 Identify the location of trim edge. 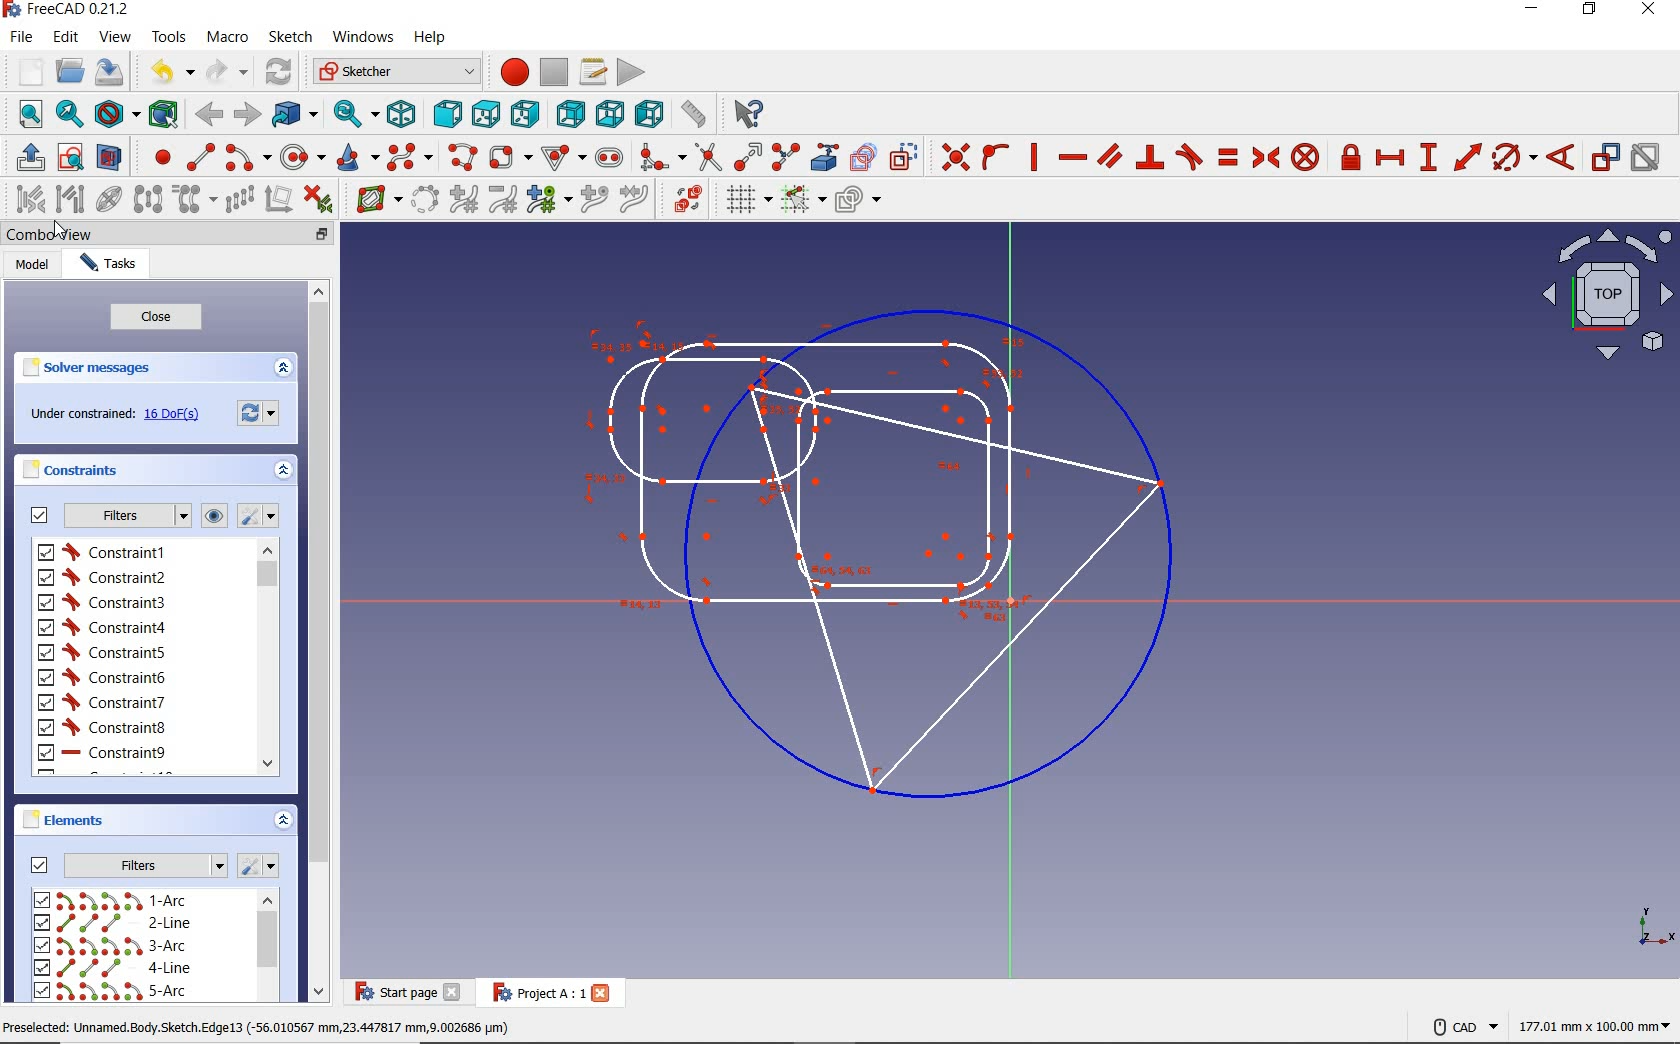
(705, 156).